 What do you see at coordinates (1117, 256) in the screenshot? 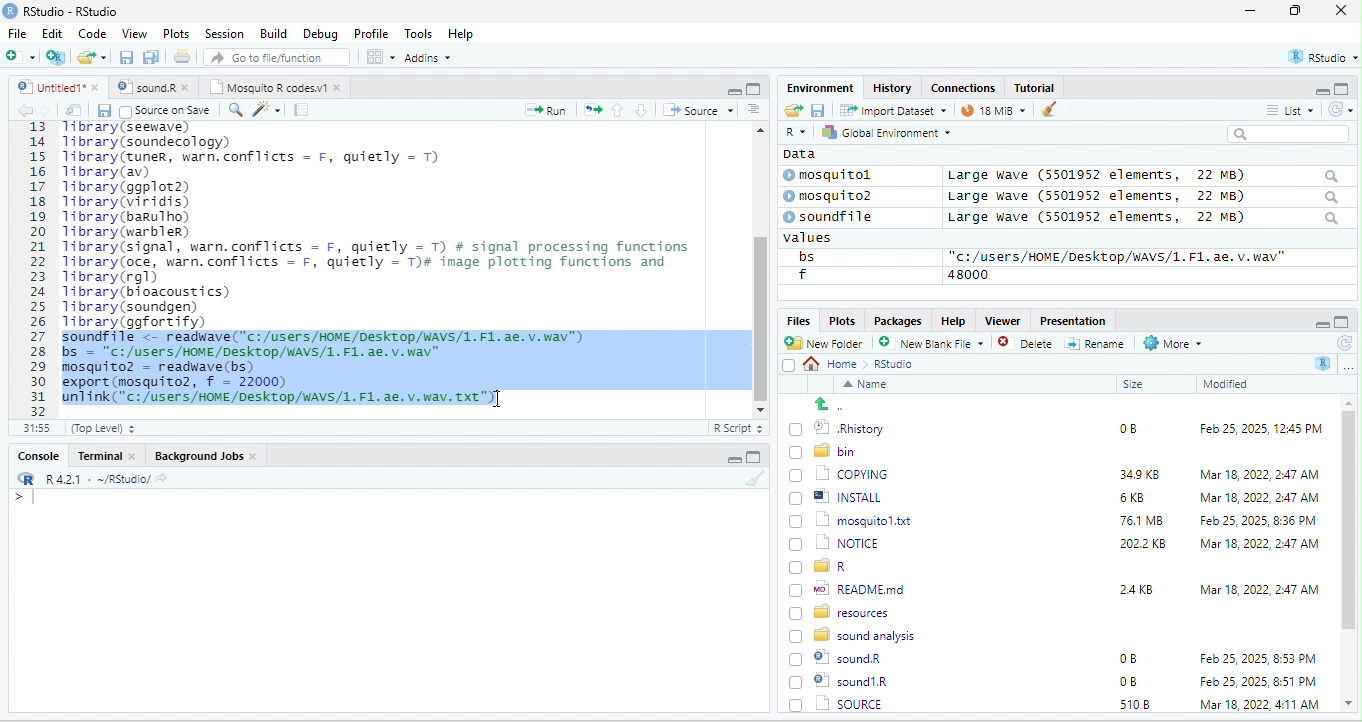
I see `“c:/users/HOME /Desktop/WAVS/1.F1. ae. v.wav"` at bounding box center [1117, 256].